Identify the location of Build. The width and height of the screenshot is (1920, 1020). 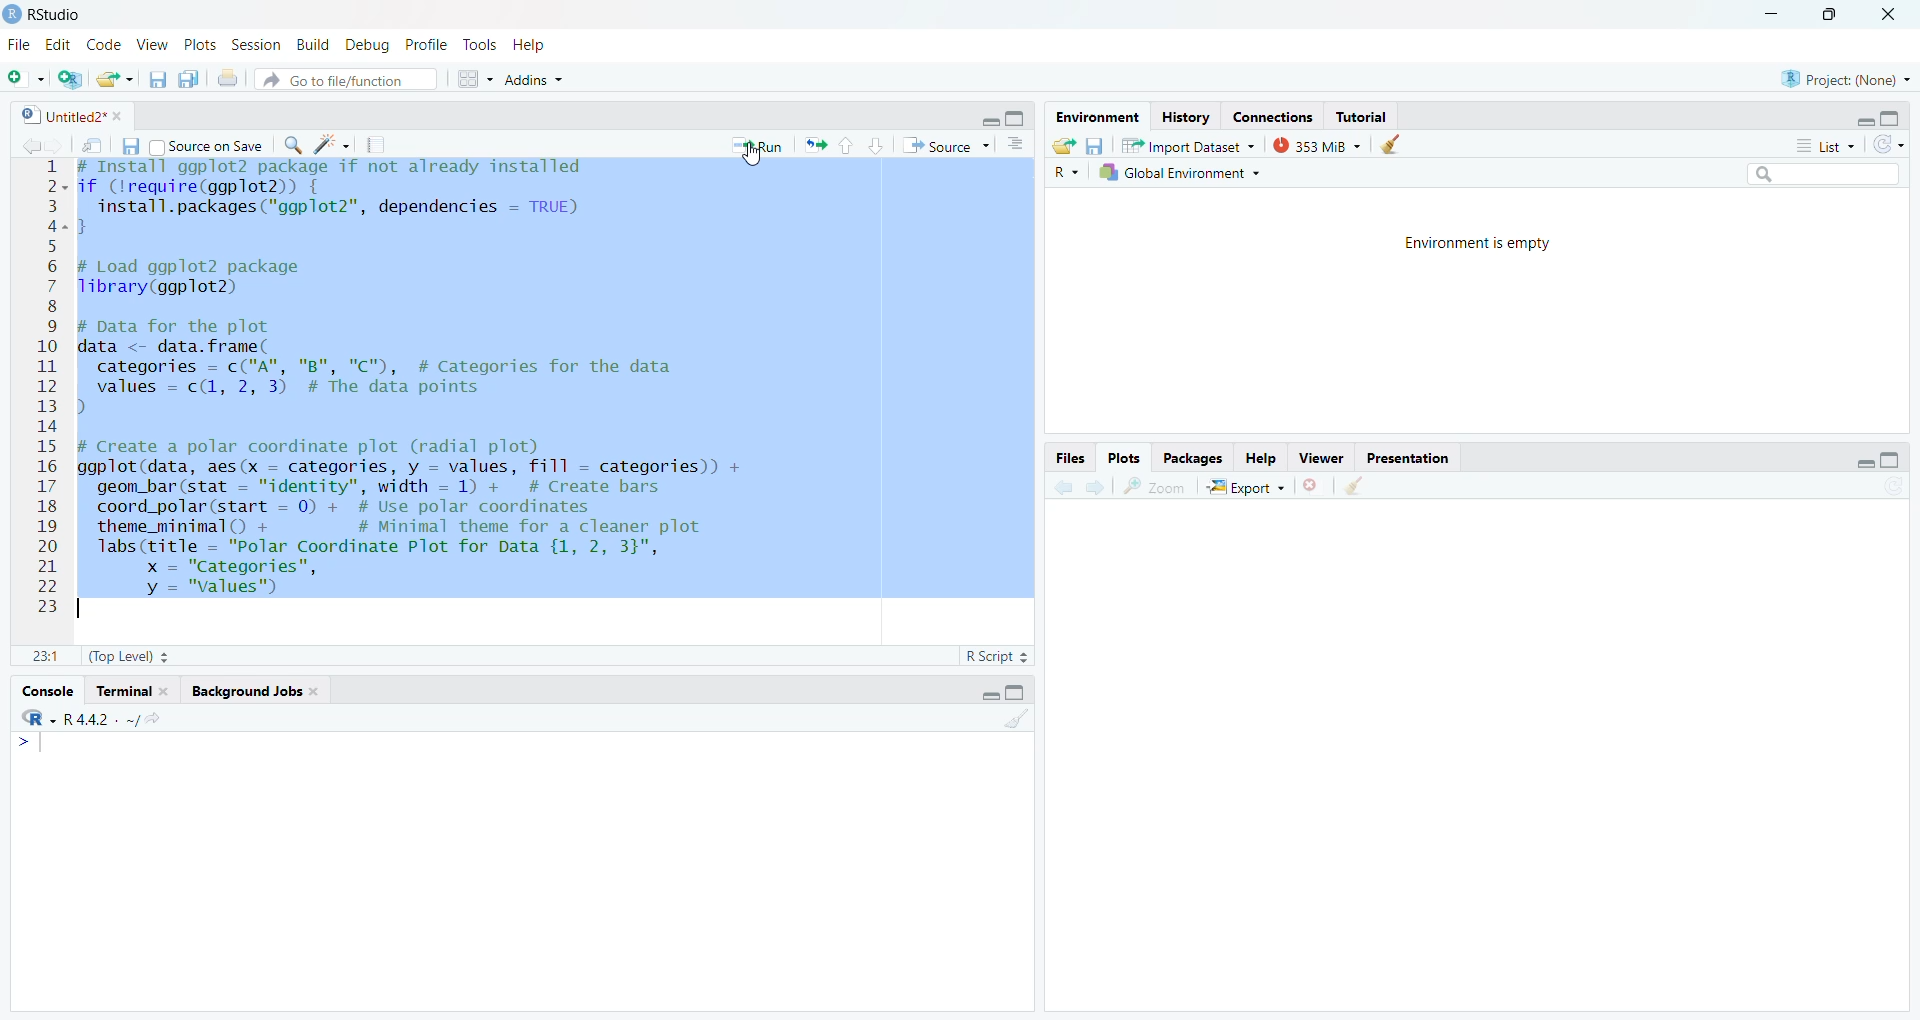
(311, 45).